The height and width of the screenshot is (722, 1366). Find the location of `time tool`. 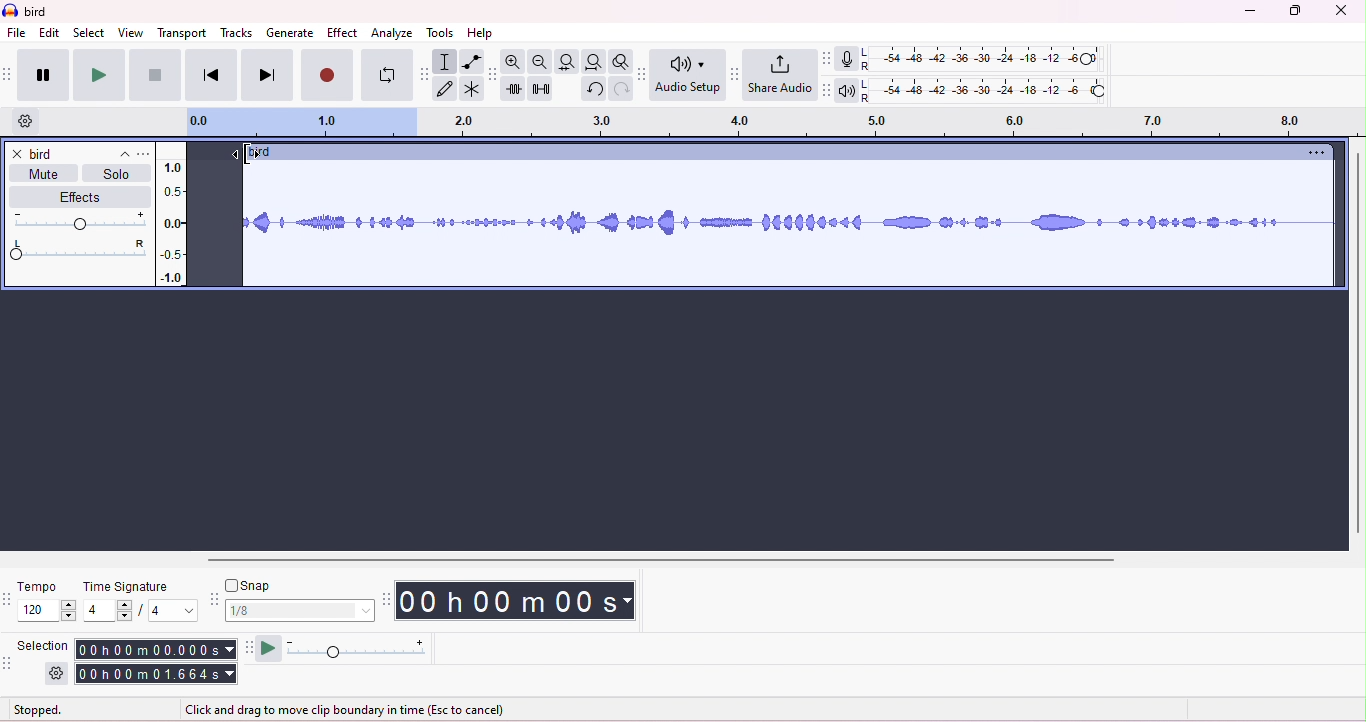

time tool is located at coordinates (388, 599).